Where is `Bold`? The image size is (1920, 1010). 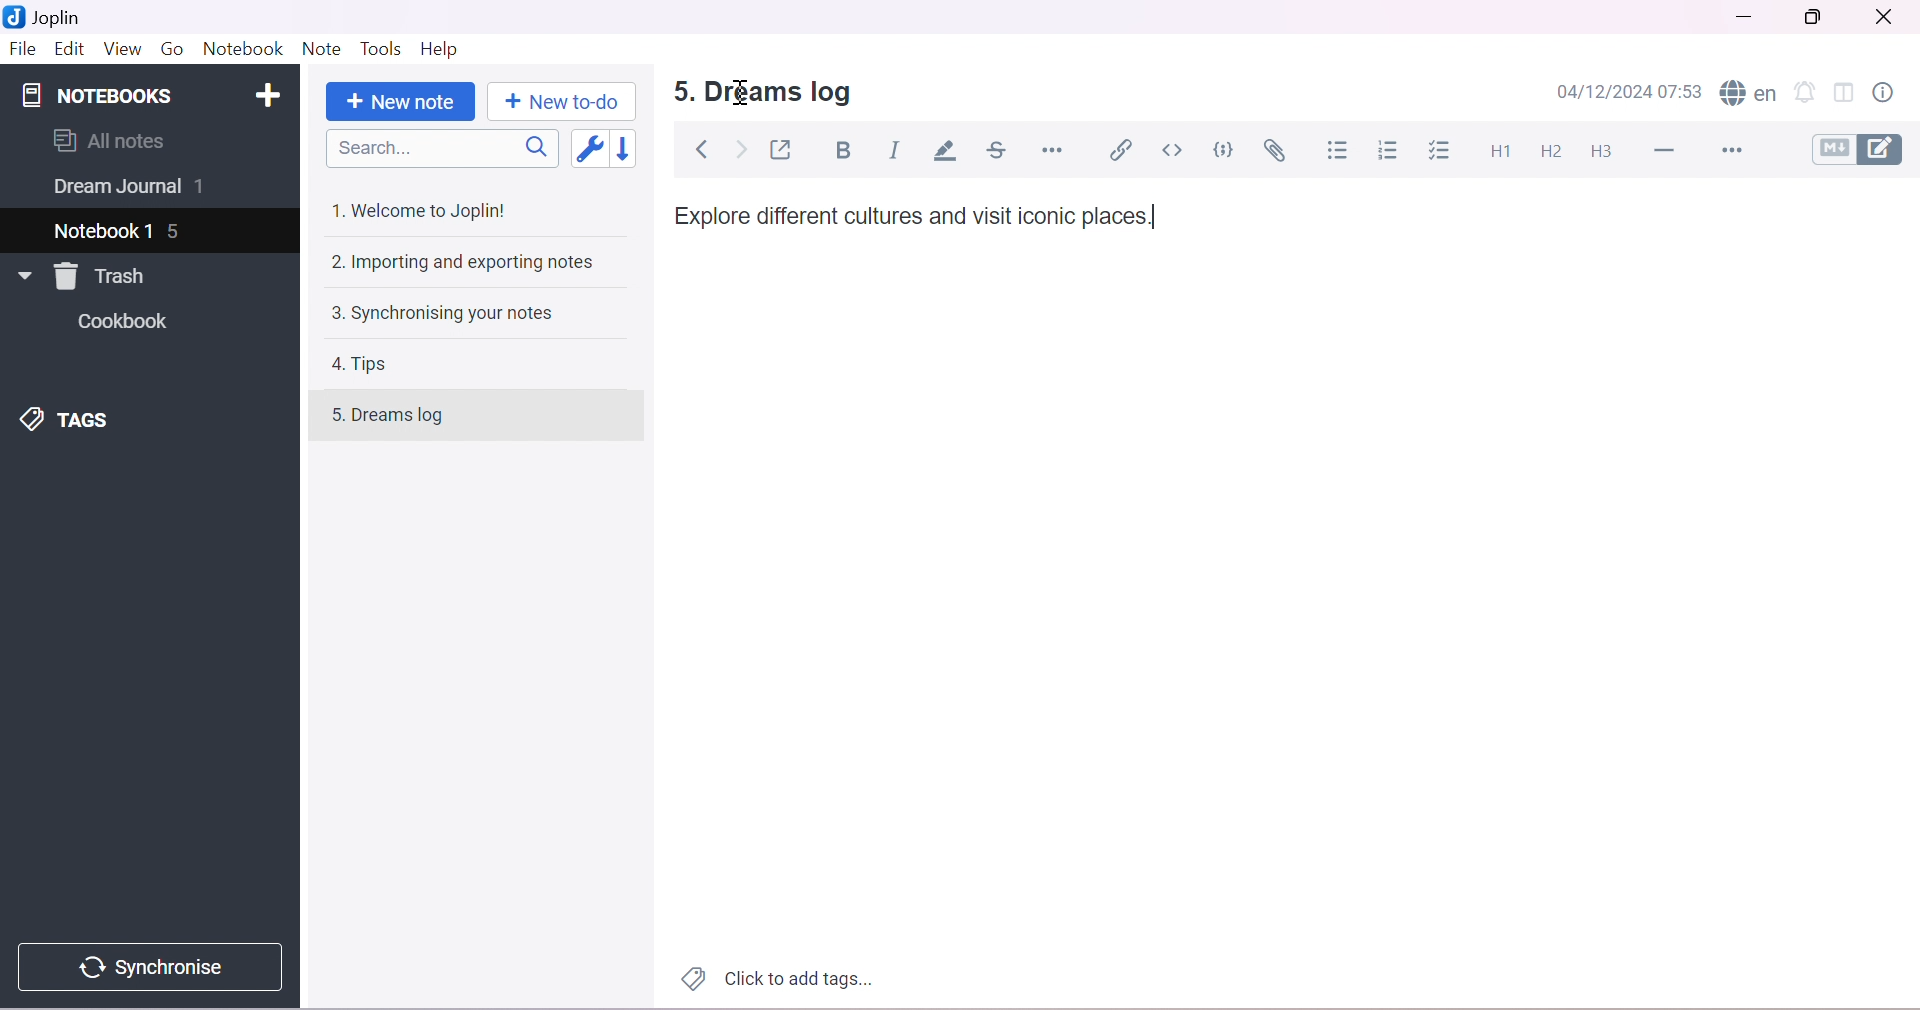 Bold is located at coordinates (849, 152).